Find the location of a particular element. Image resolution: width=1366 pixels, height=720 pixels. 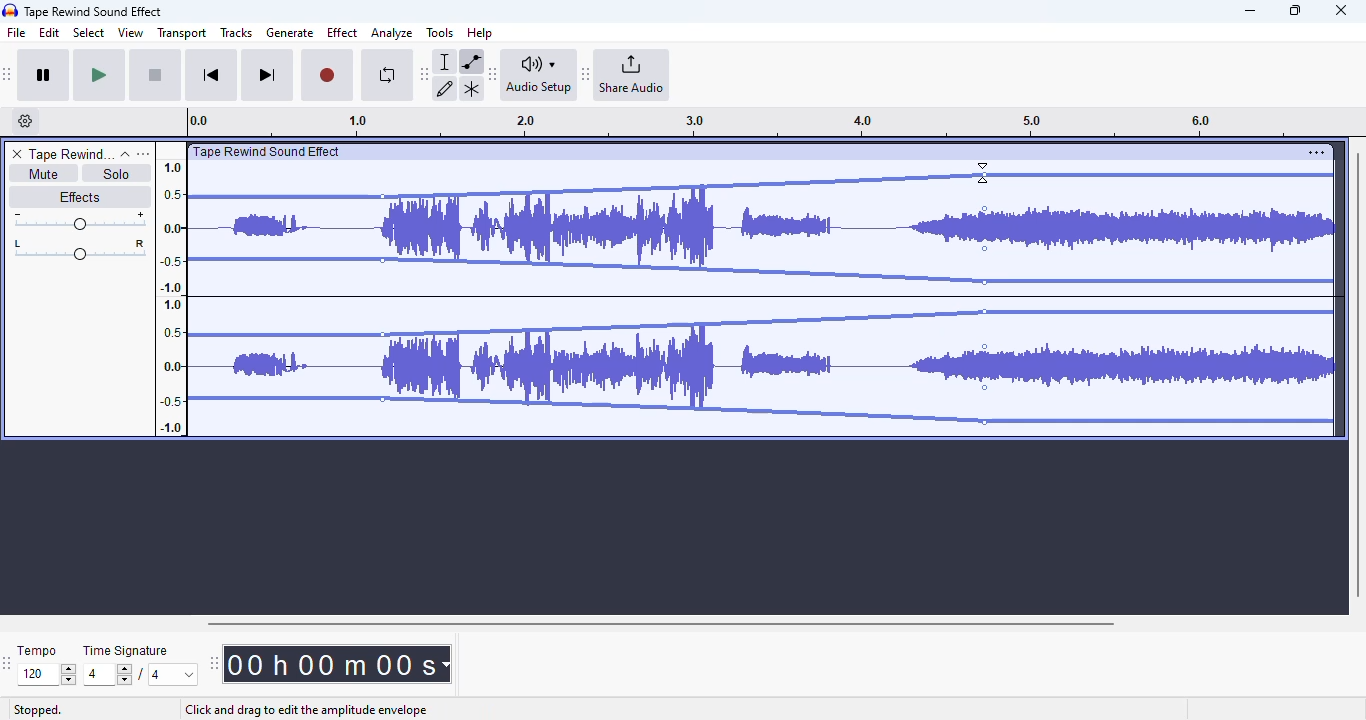

minimize is located at coordinates (1250, 11).